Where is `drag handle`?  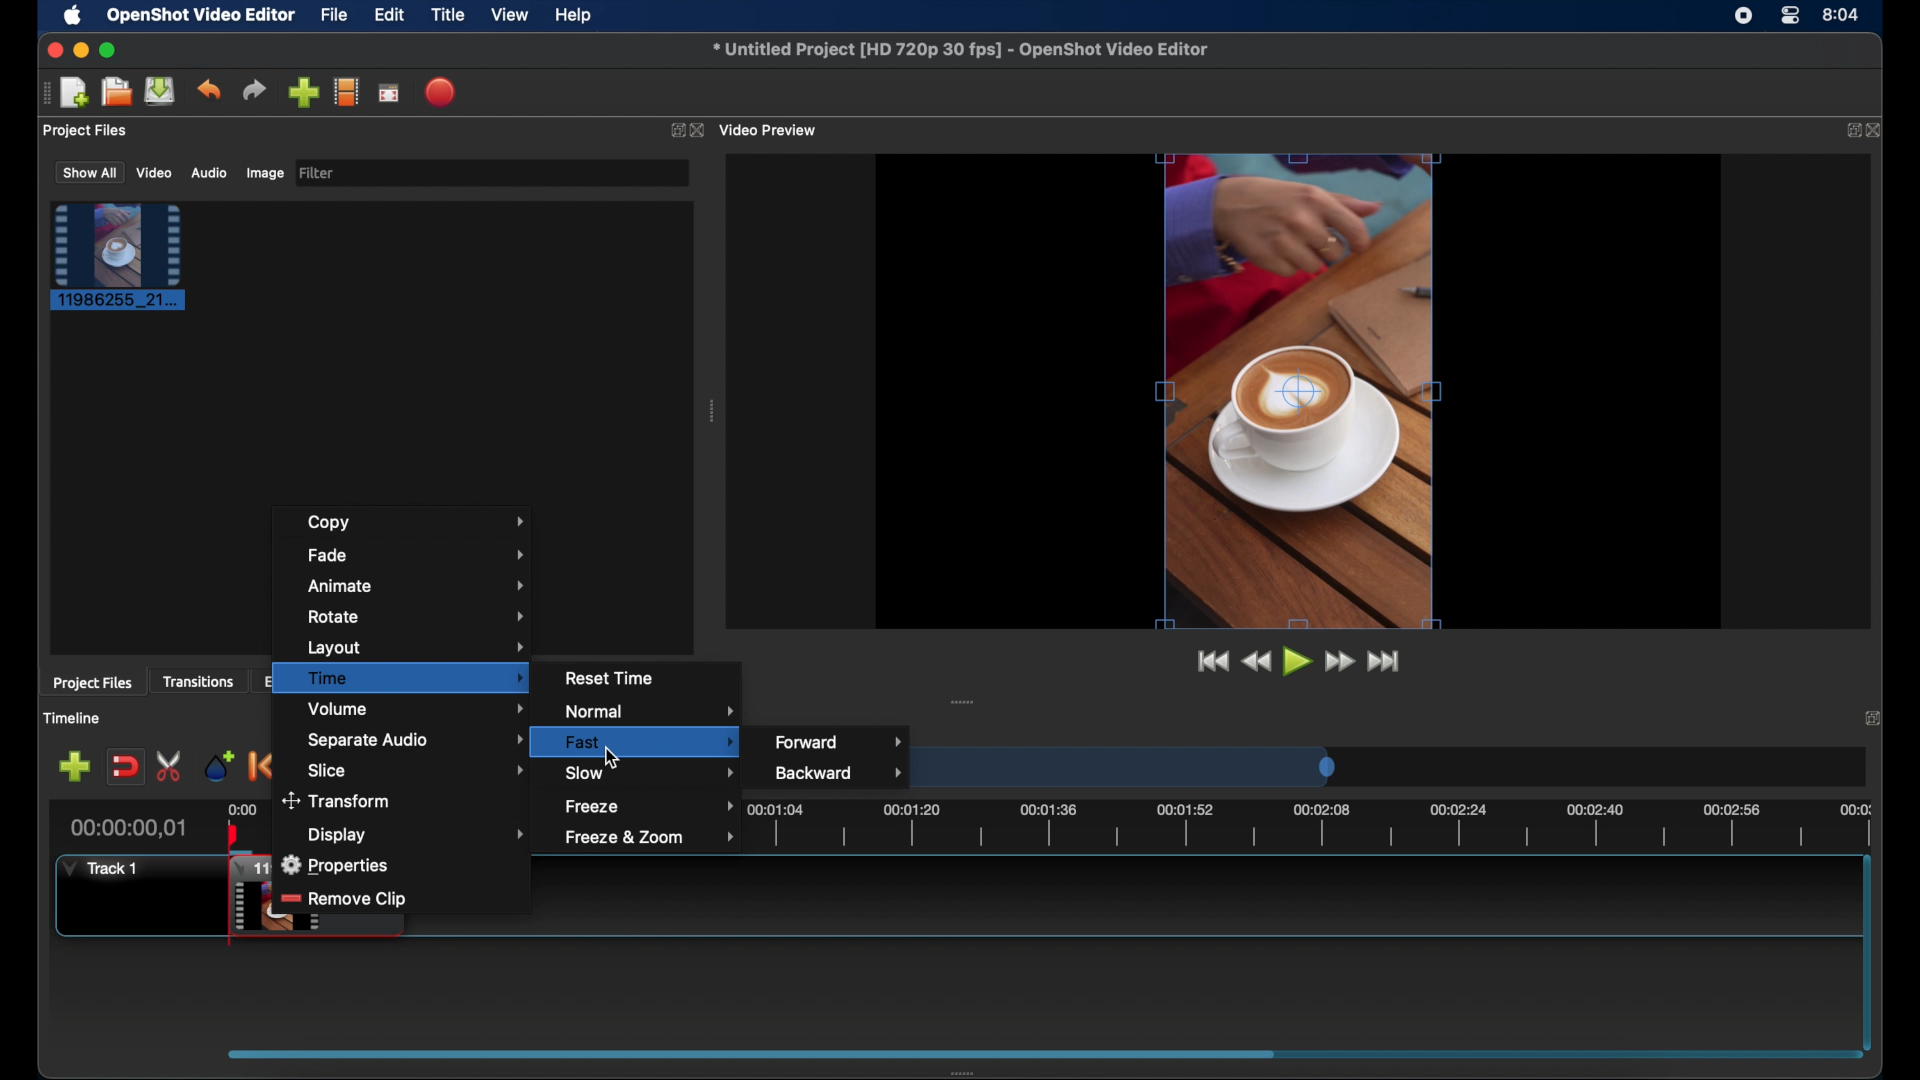
drag handle is located at coordinates (42, 94).